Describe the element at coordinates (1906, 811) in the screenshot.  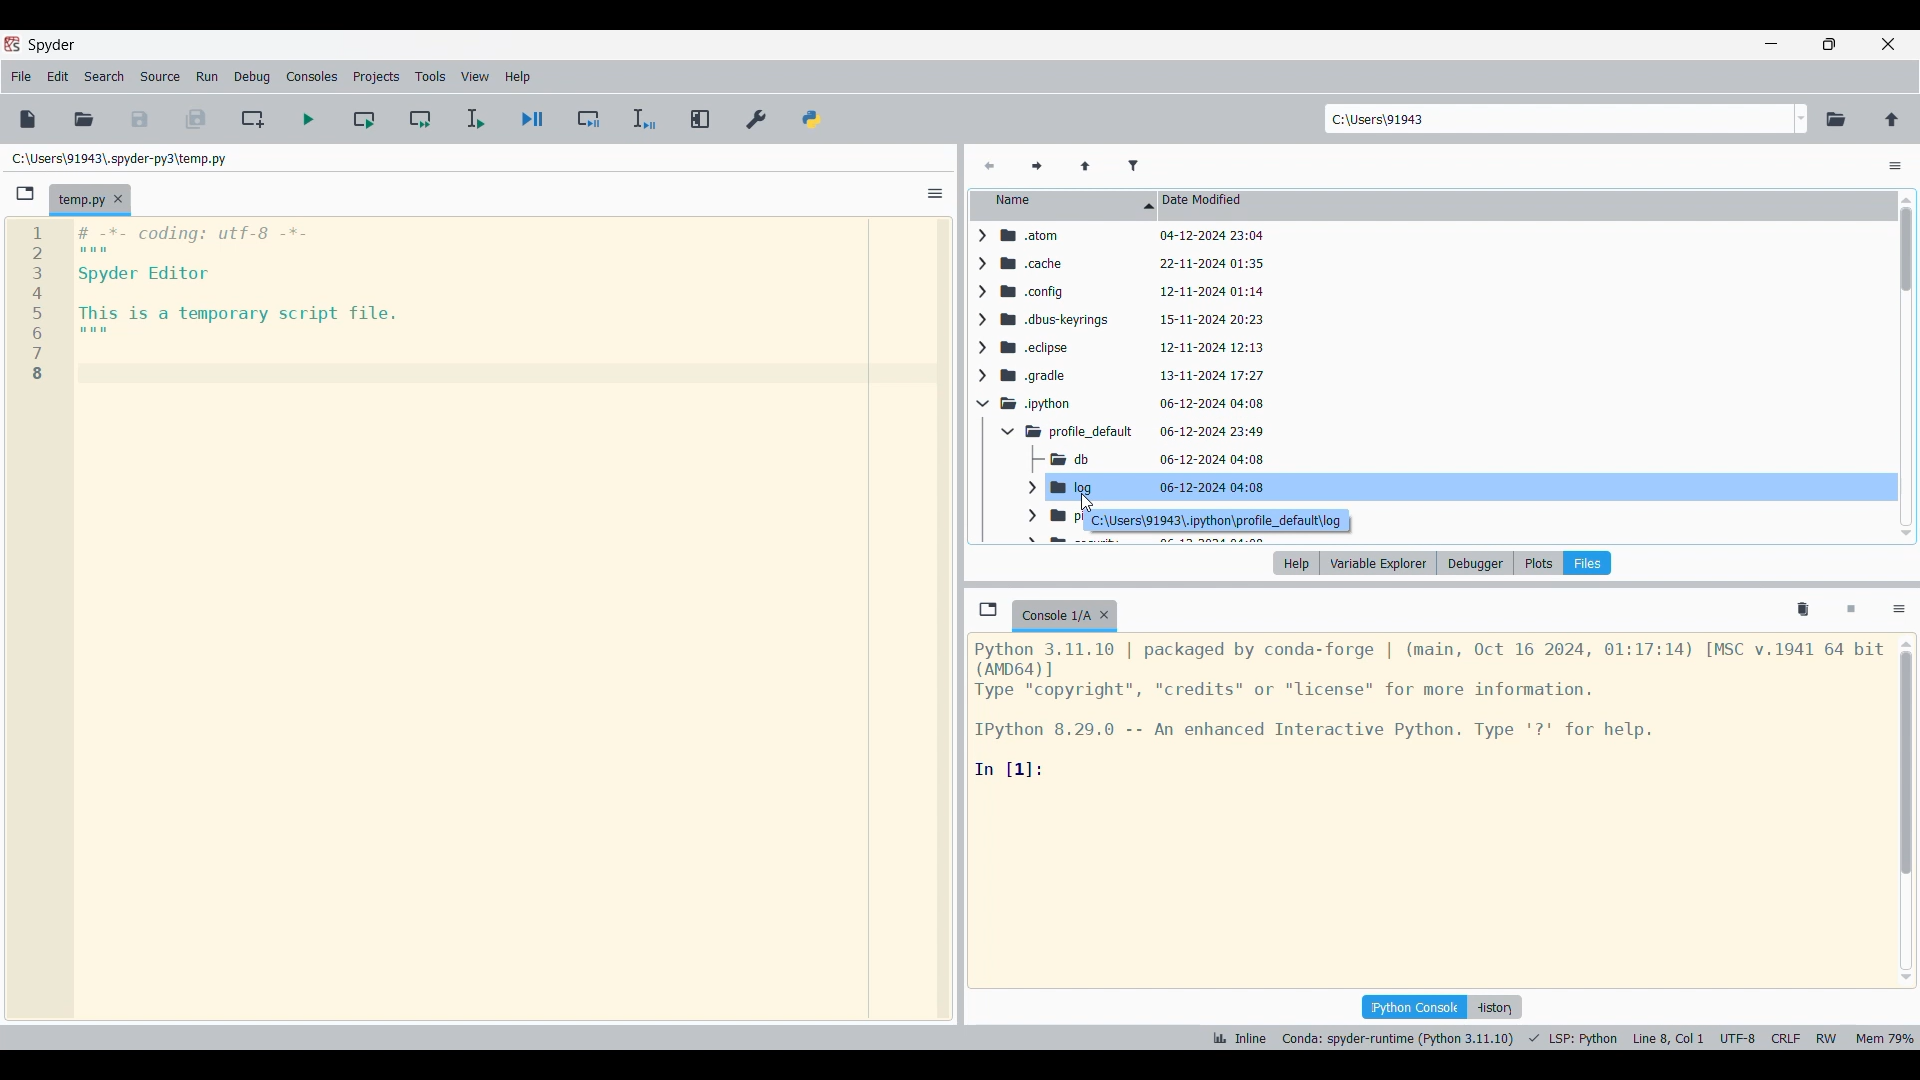
I see `Vertical slide bar` at that location.